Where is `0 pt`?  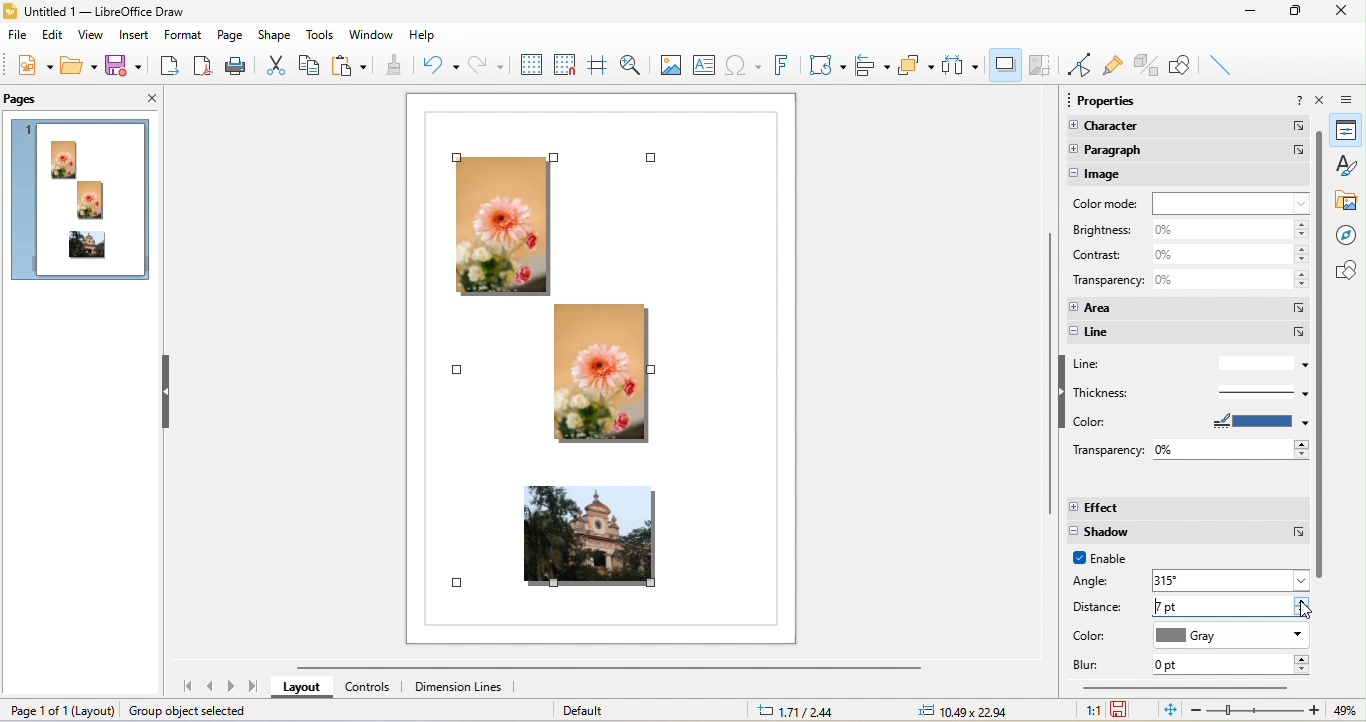
0 pt is located at coordinates (1230, 665).